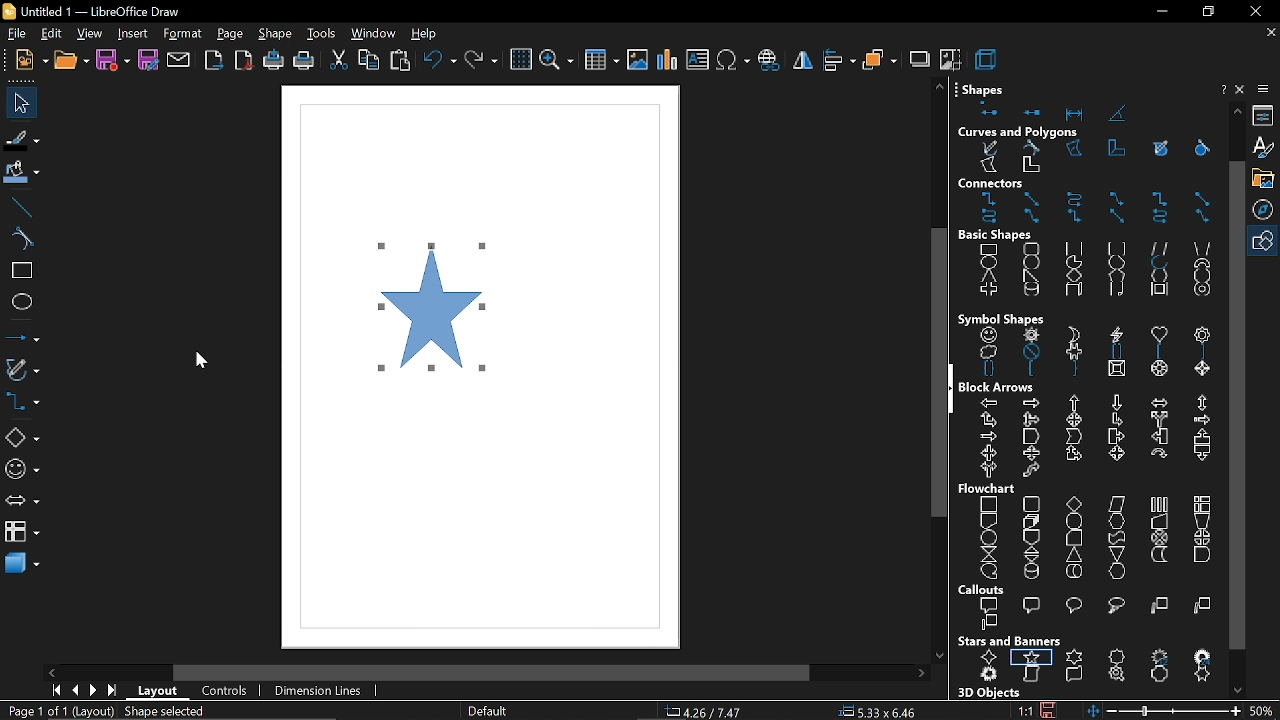  What do you see at coordinates (1266, 241) in the screenshot?
I see `basic shapes` at bounding box center [1266, 241].